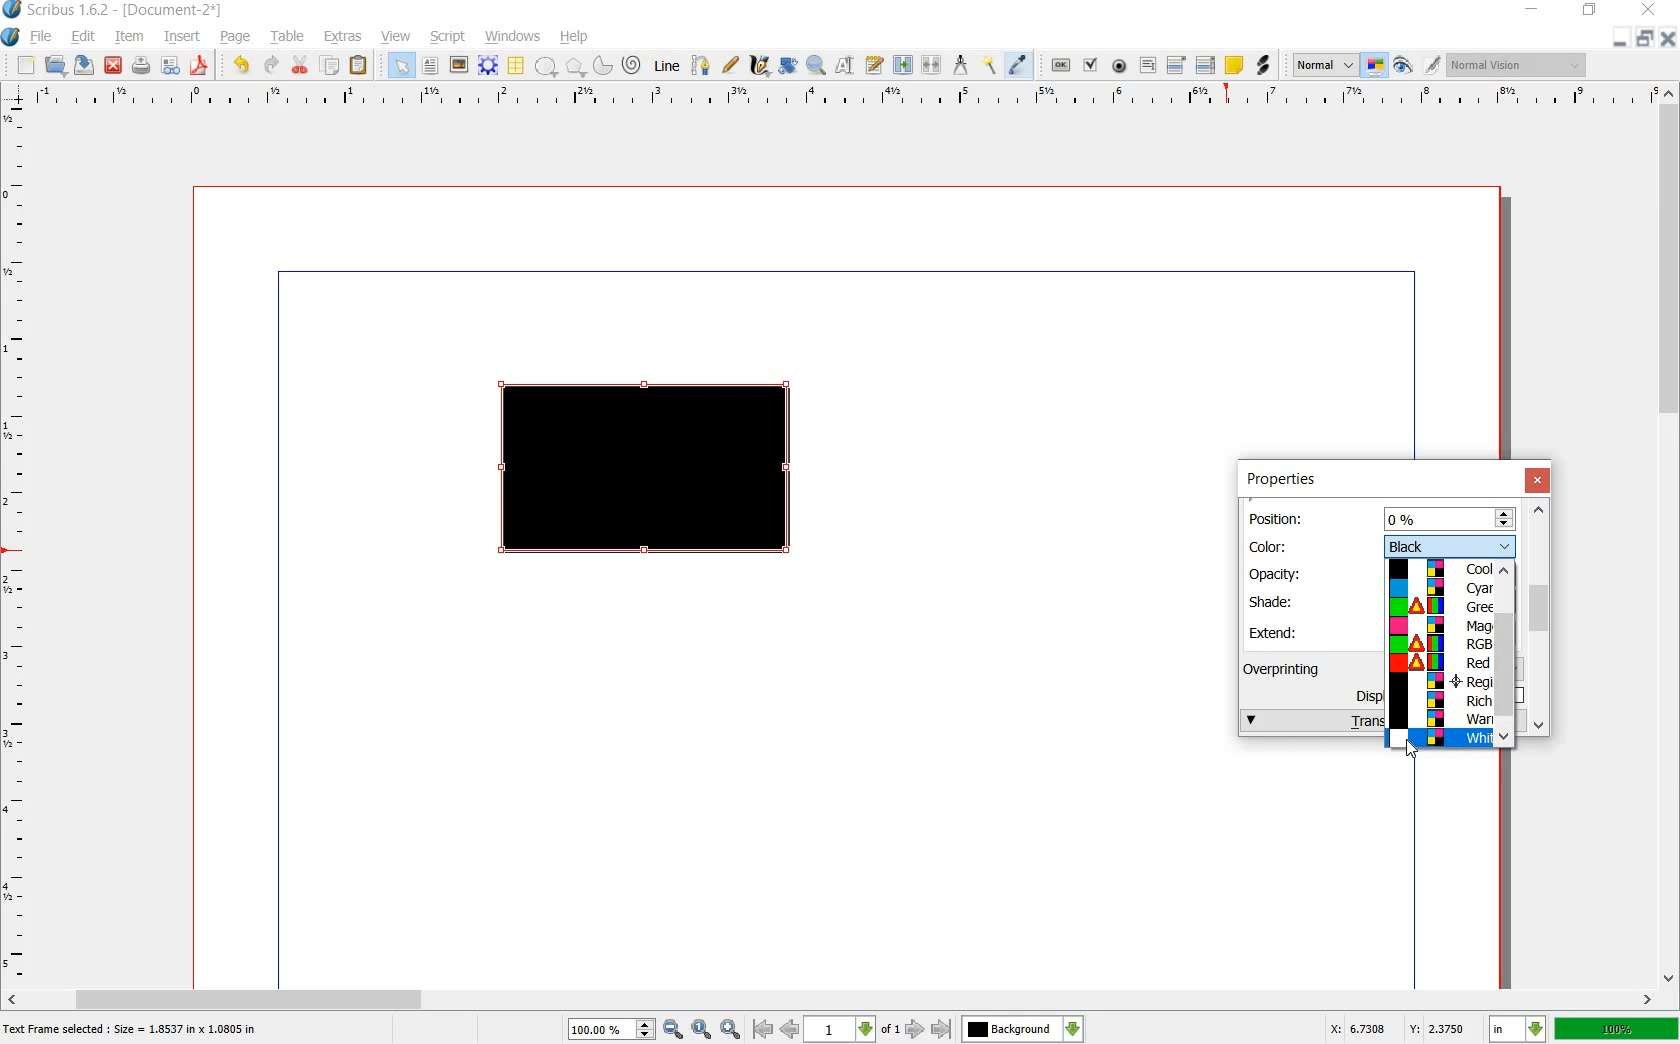  What do you see at coordinates (134, 1031) in the screenshot?
I see `text frame selected : size = 1.8537 in x 1.0805 in` at bounding box center [134, 1031].